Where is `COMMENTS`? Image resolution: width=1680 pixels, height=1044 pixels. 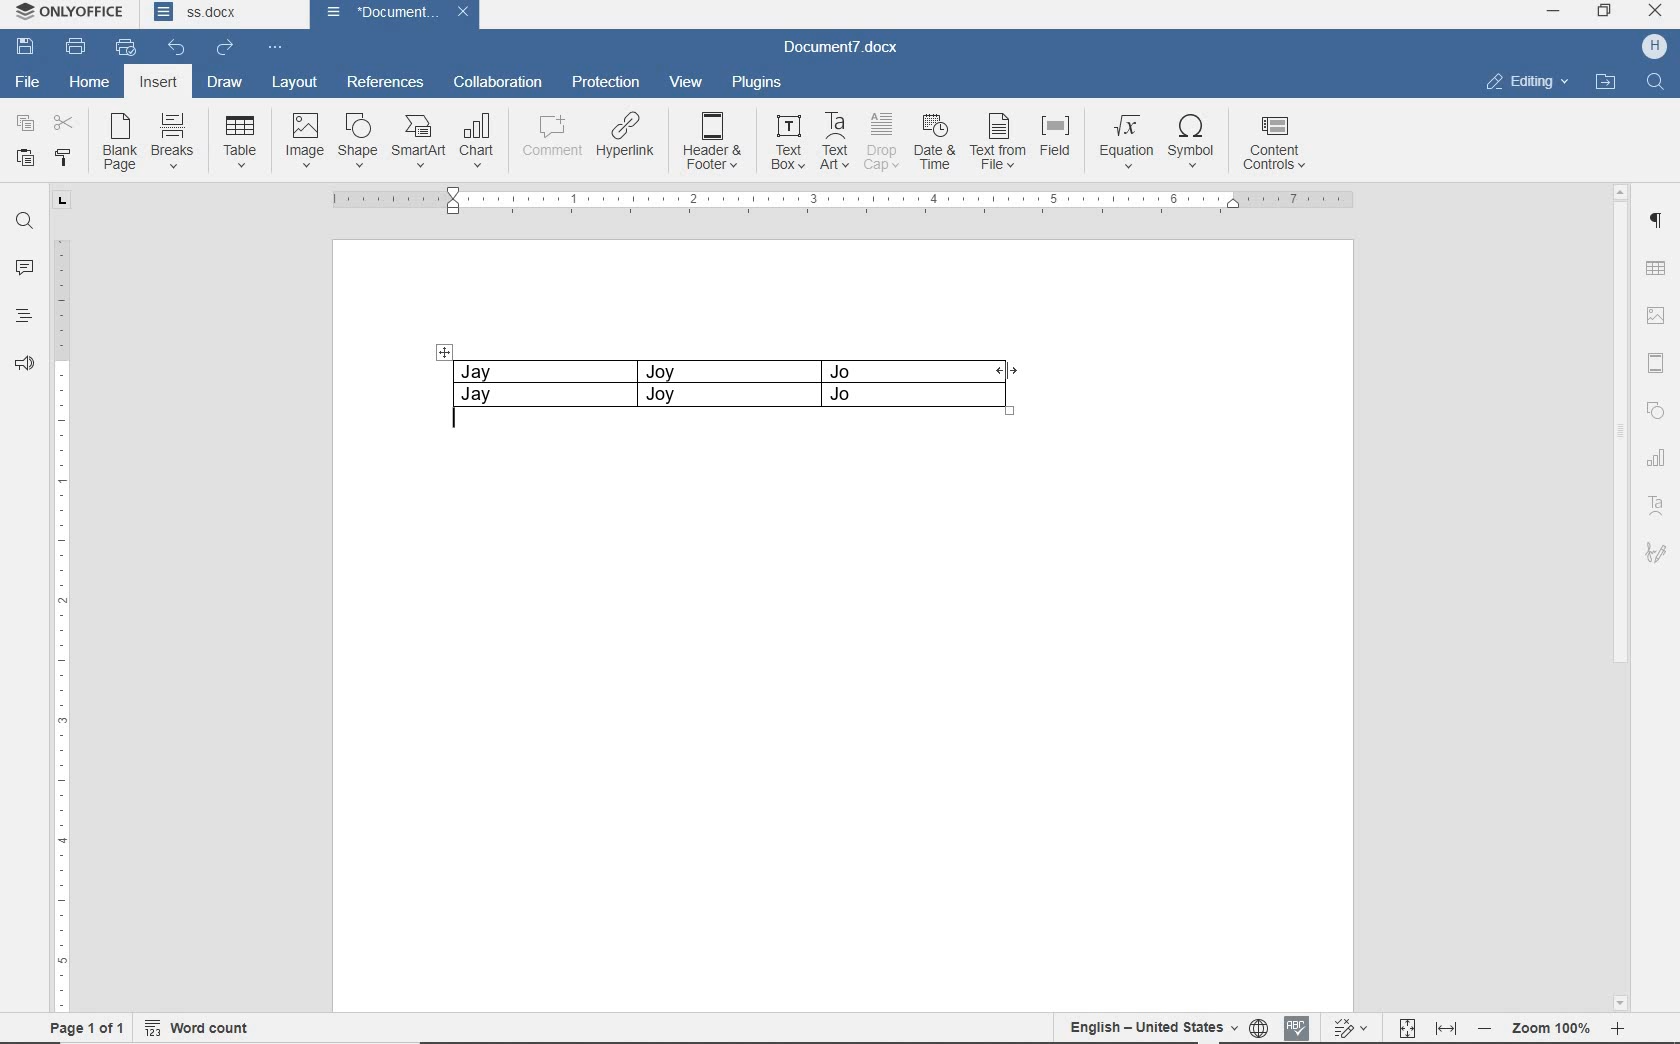
COMMENTS is located at coordinates (24, 267).